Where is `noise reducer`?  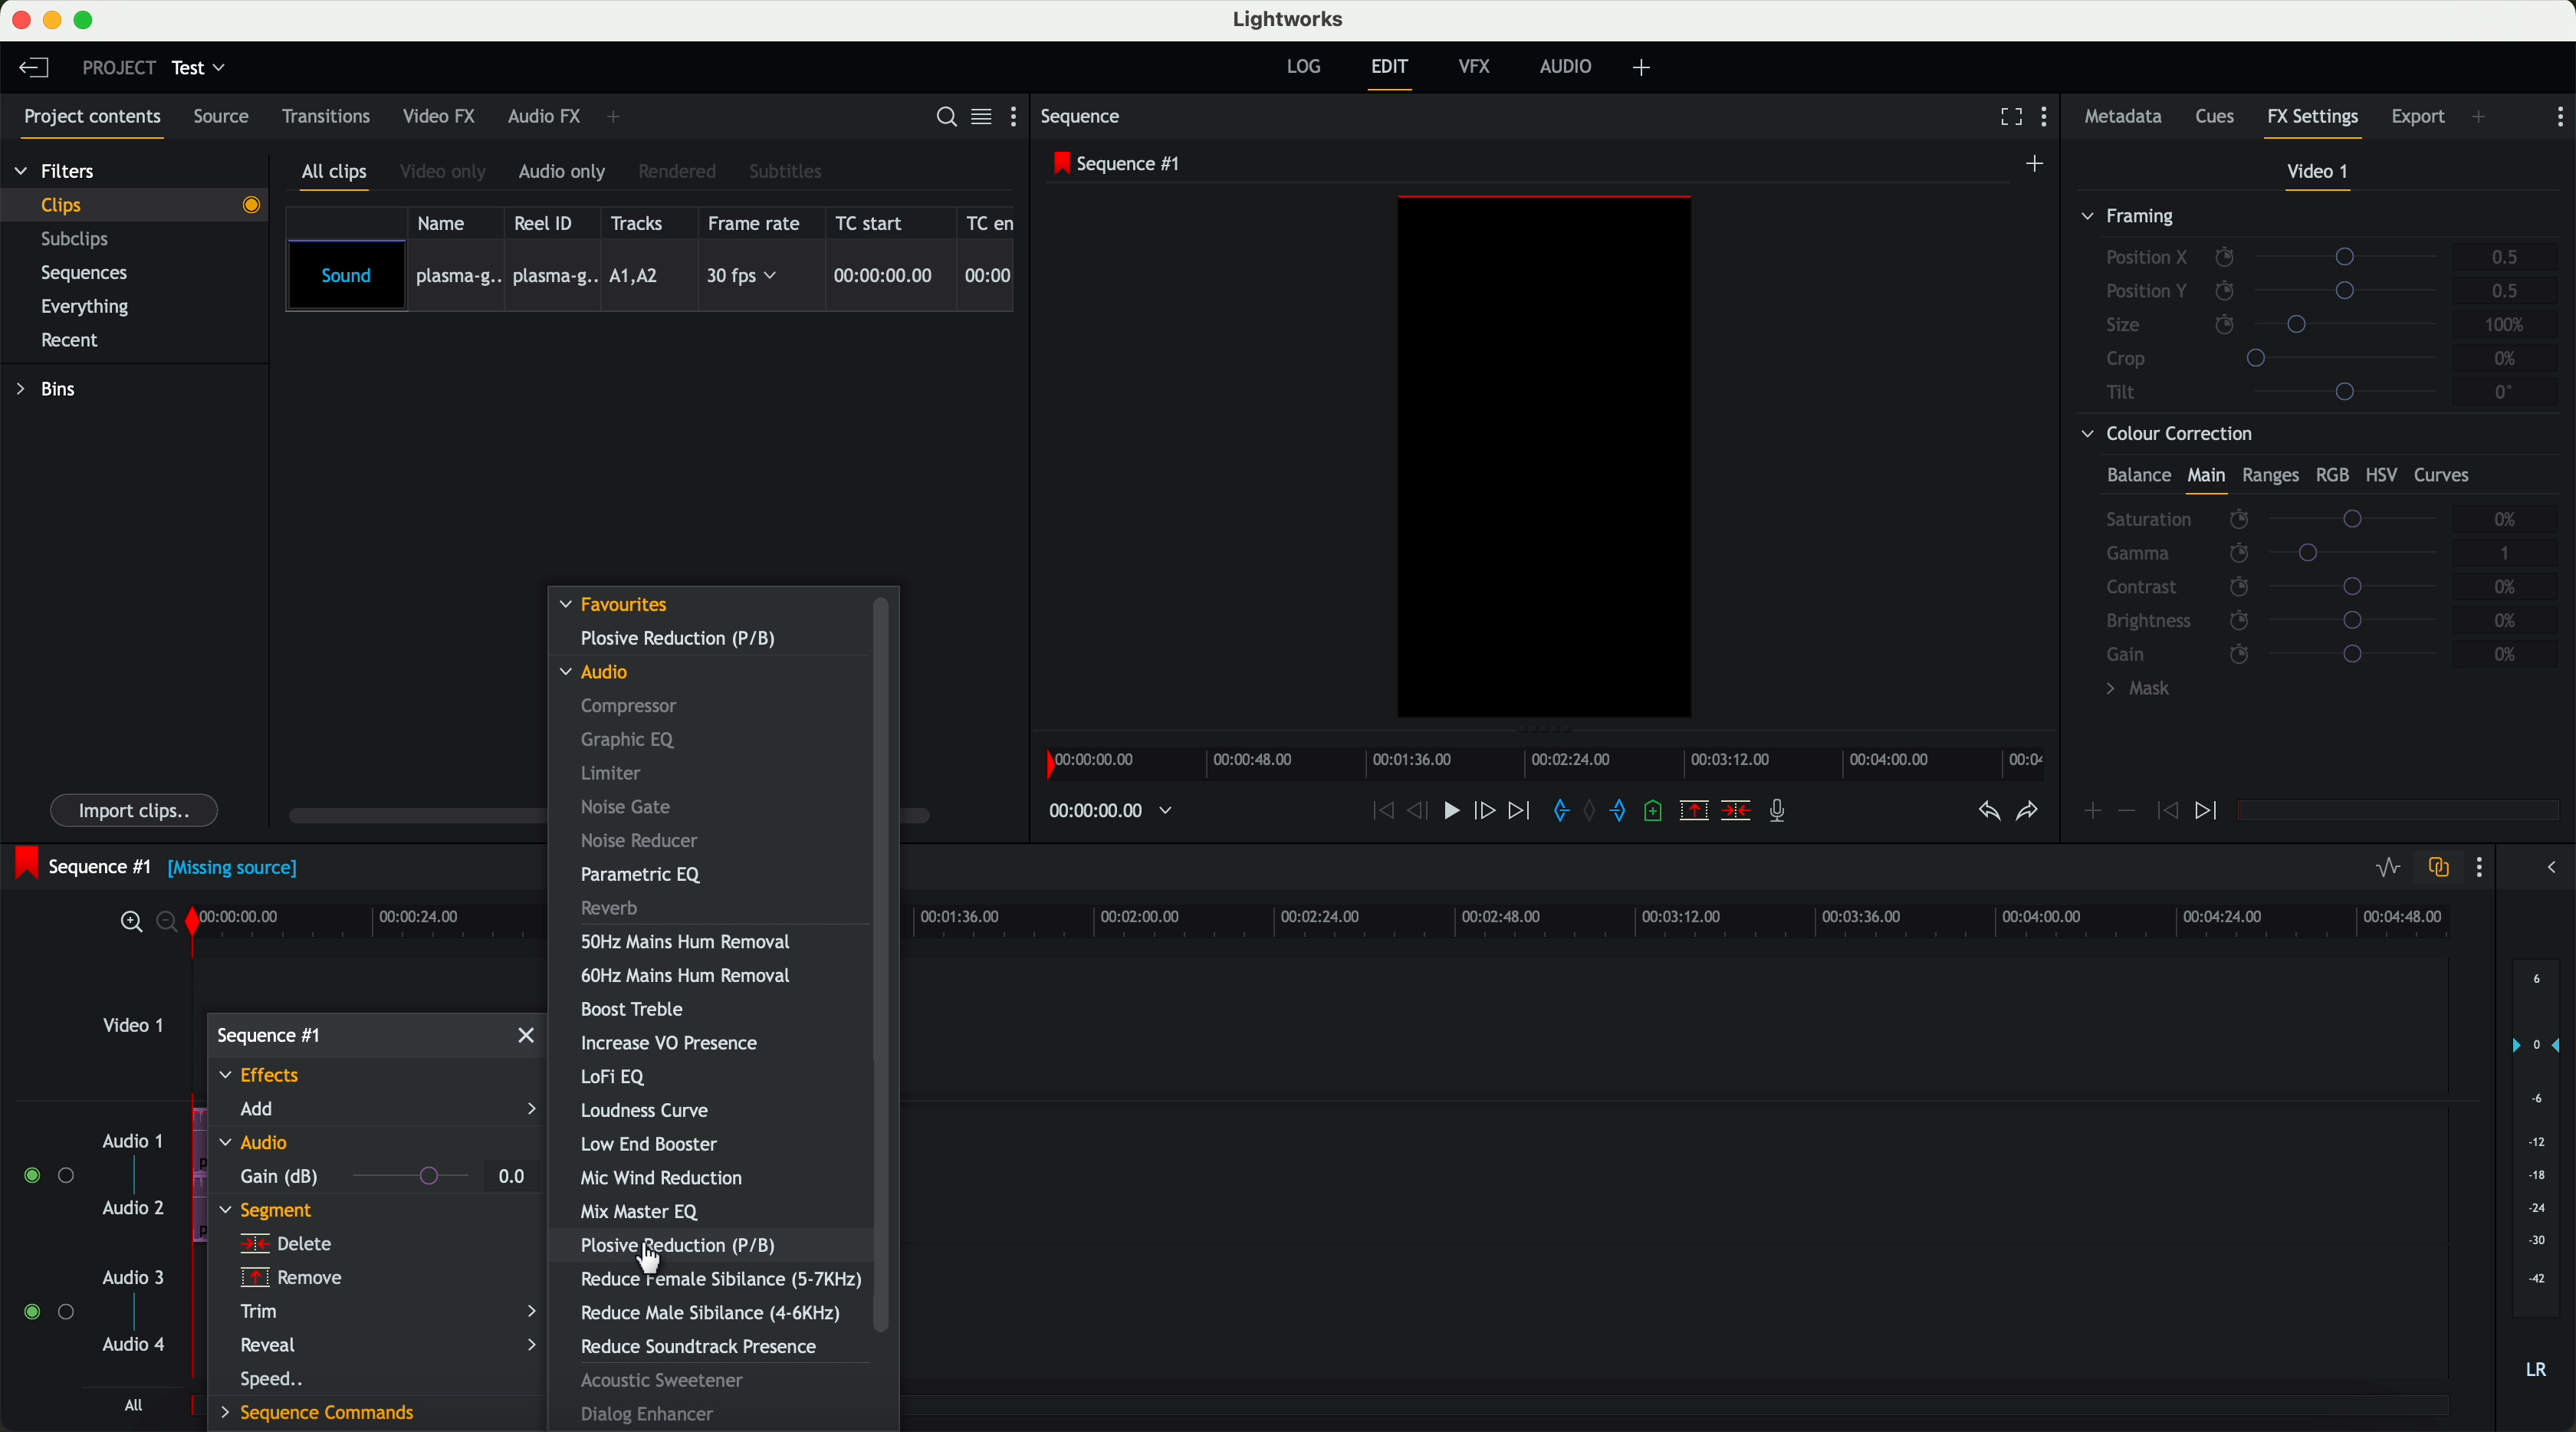
noise reducer is located at coordinates (645, 841).